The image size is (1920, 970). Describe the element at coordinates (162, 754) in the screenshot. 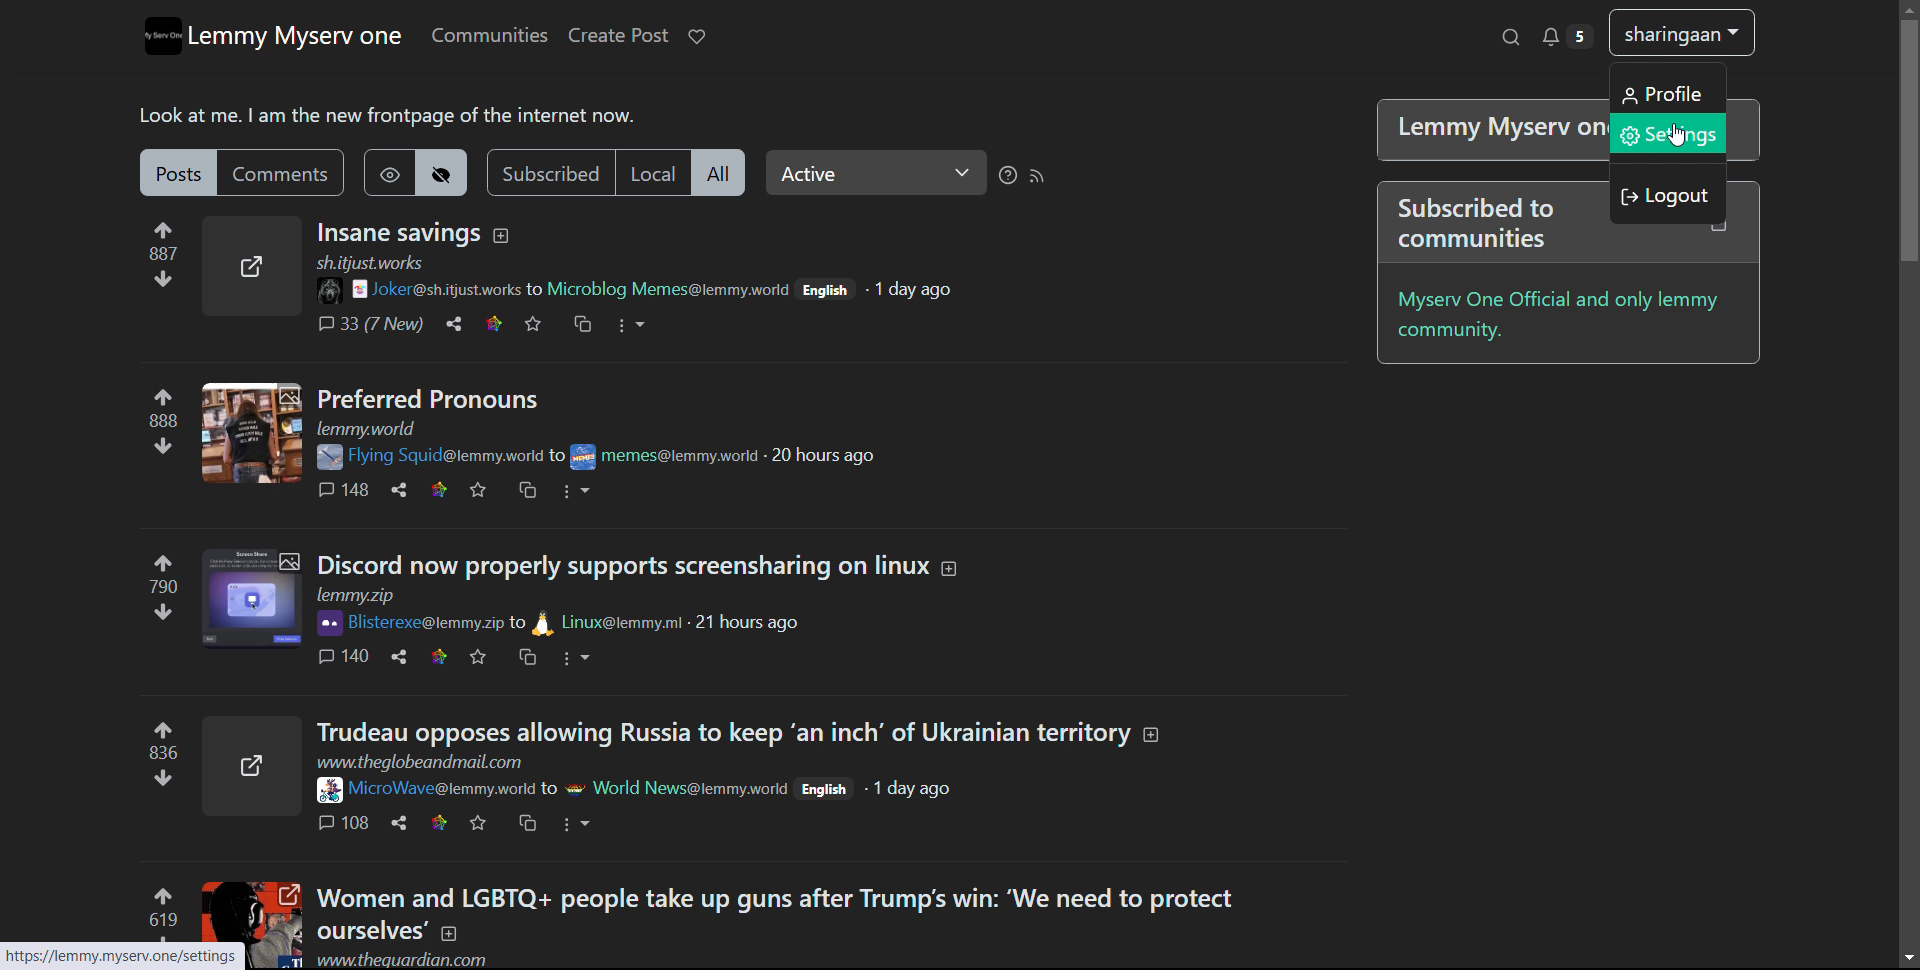

I see `upvote and downvotes` at that location.